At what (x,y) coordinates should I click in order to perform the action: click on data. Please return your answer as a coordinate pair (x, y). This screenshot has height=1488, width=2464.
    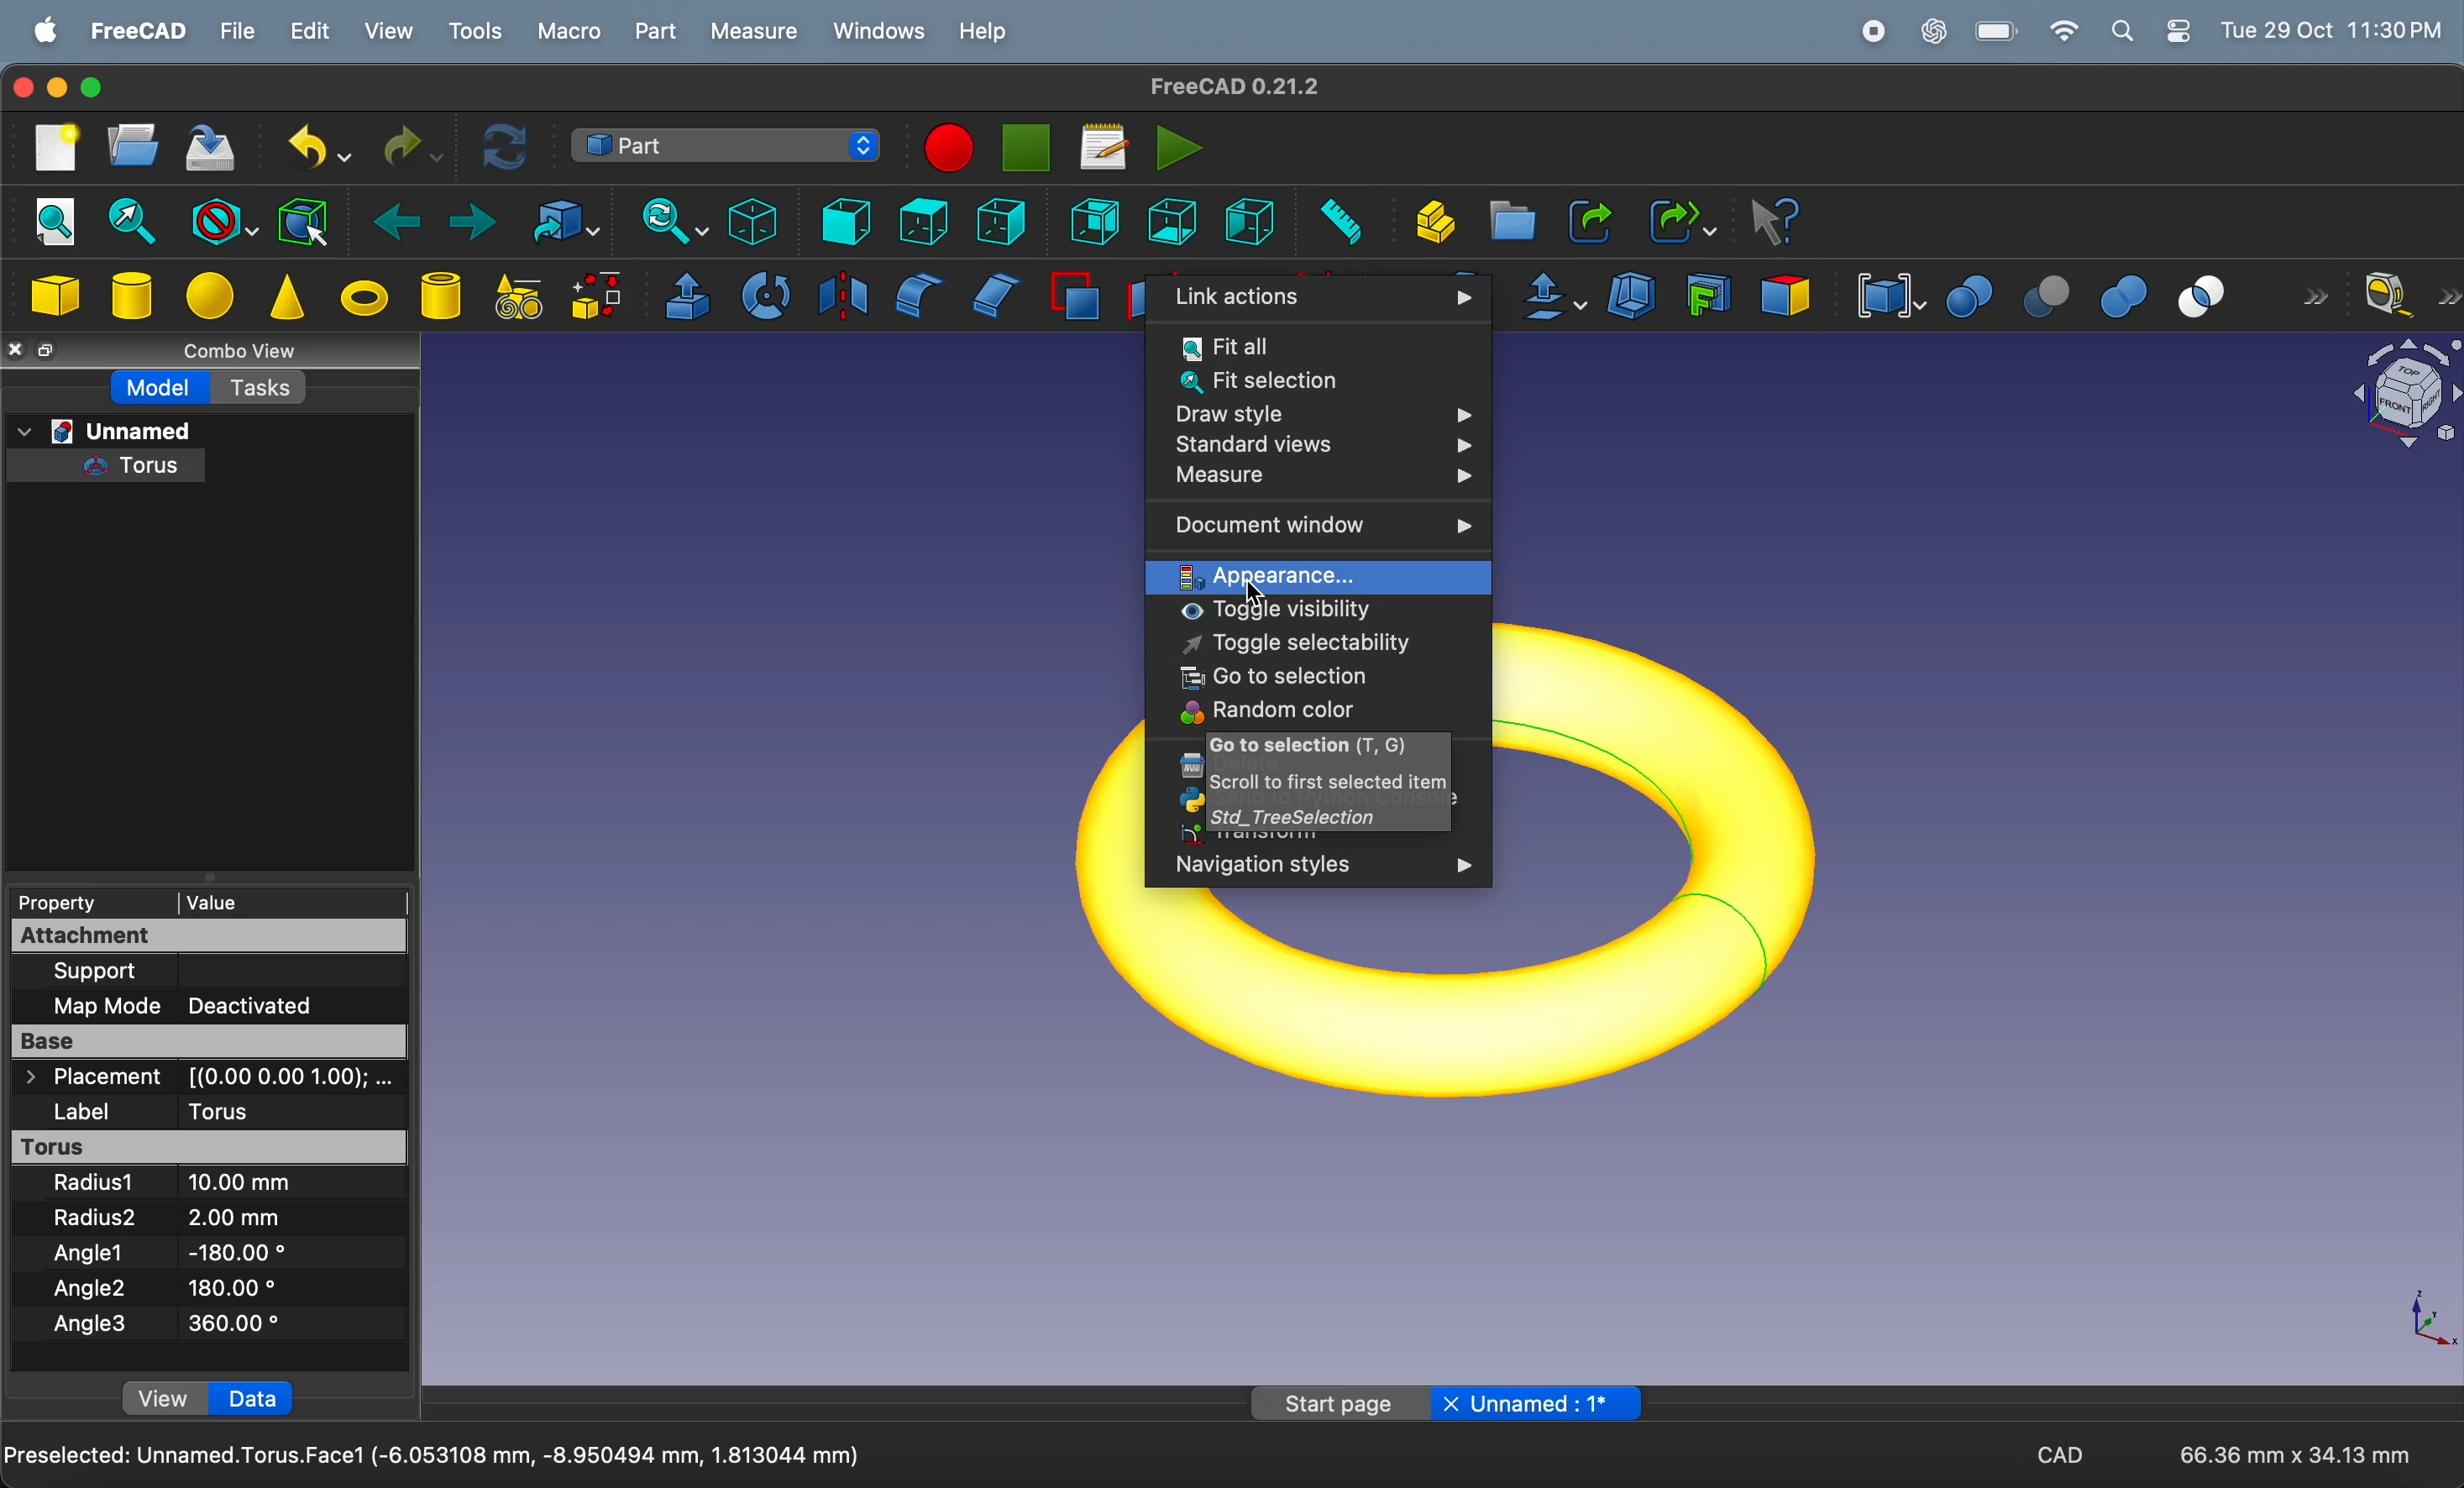
    Looking at the image, I should click on (253, 1397).